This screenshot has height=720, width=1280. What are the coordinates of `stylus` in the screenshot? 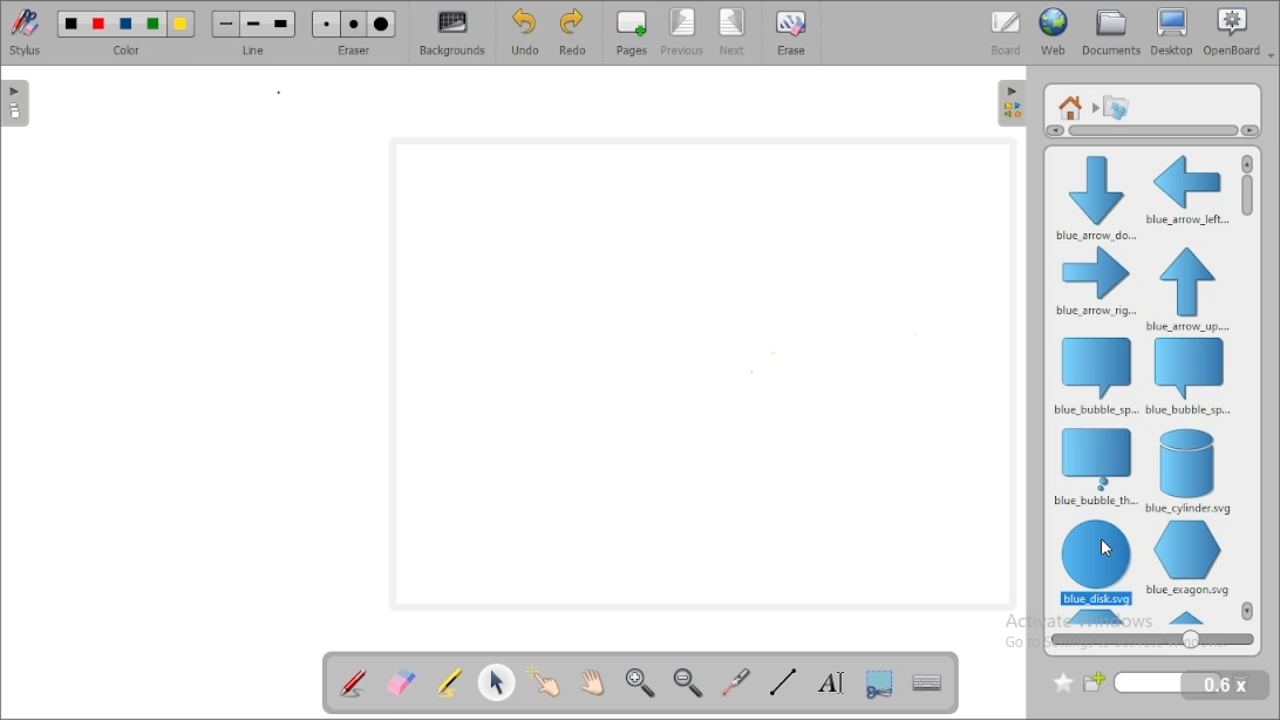 It's located at (25, 32).